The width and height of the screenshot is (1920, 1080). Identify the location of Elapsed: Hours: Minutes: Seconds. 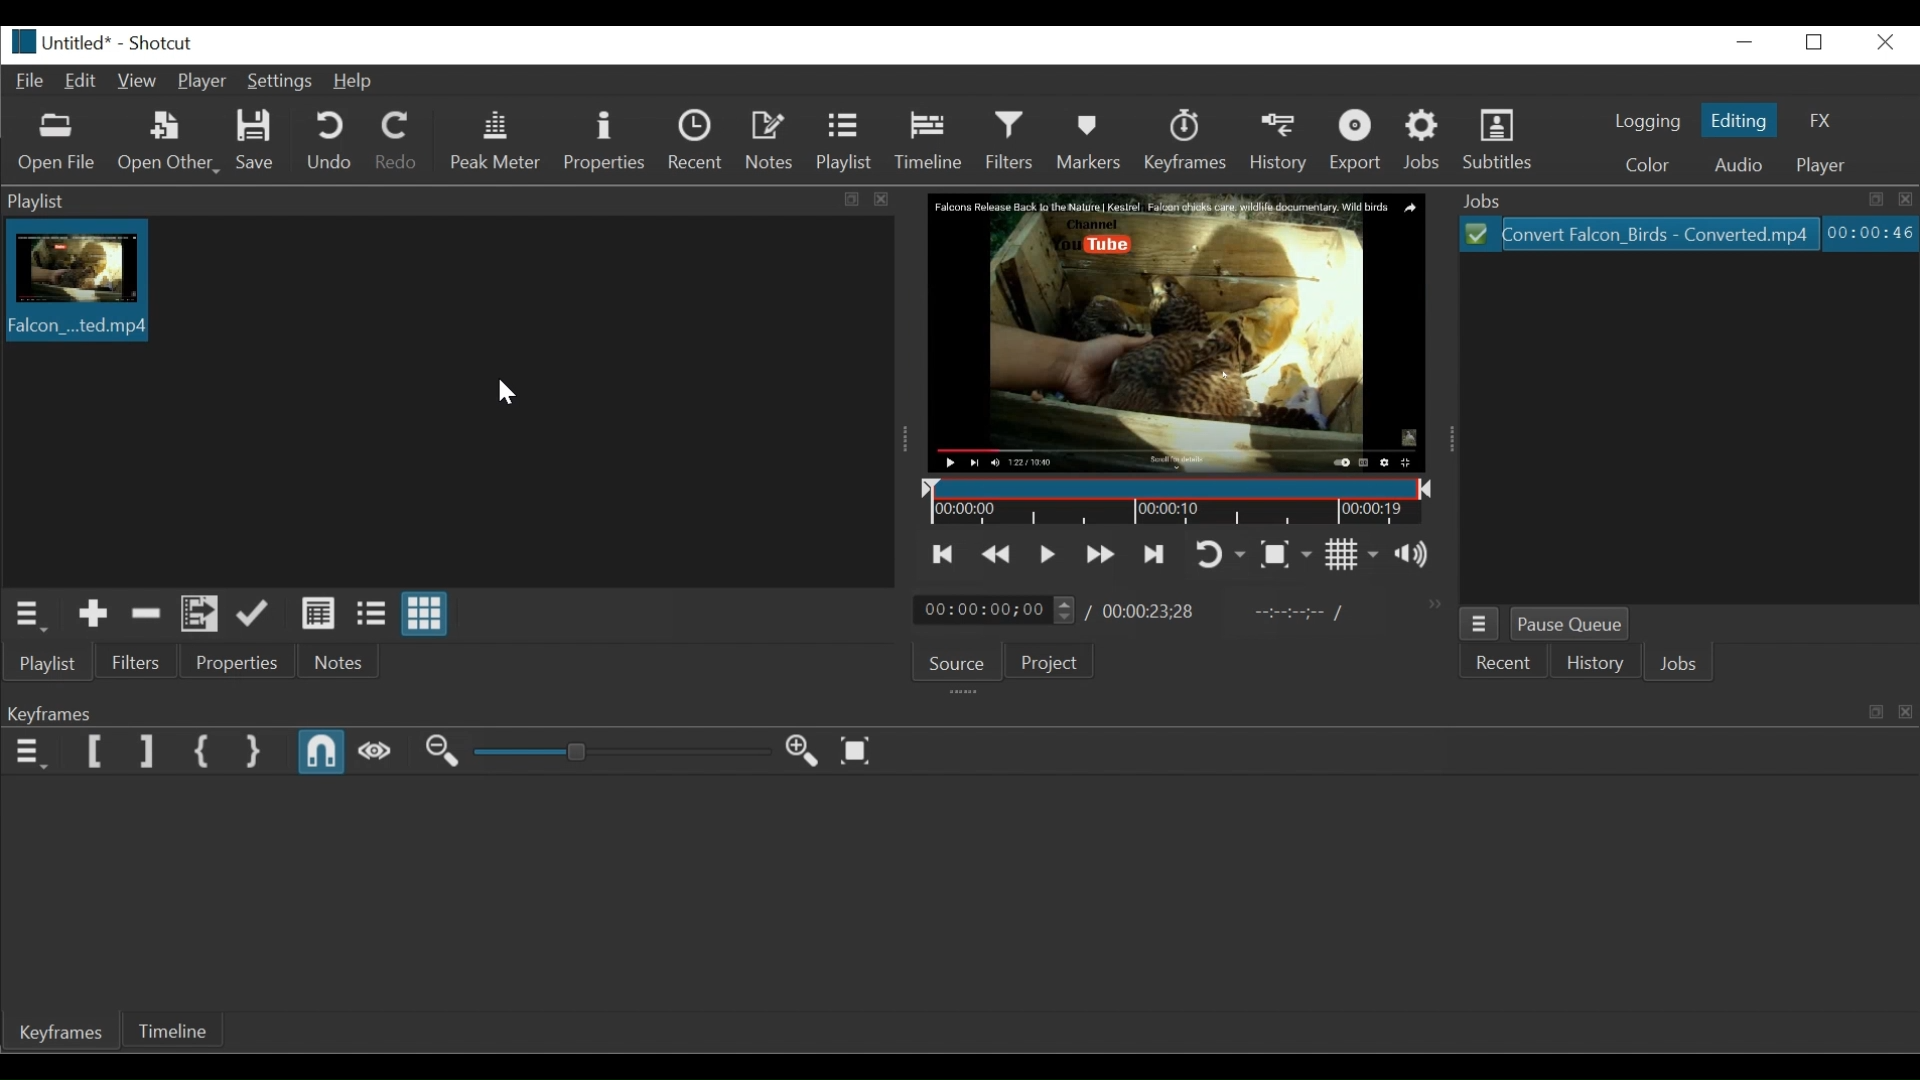
(1870, 232).